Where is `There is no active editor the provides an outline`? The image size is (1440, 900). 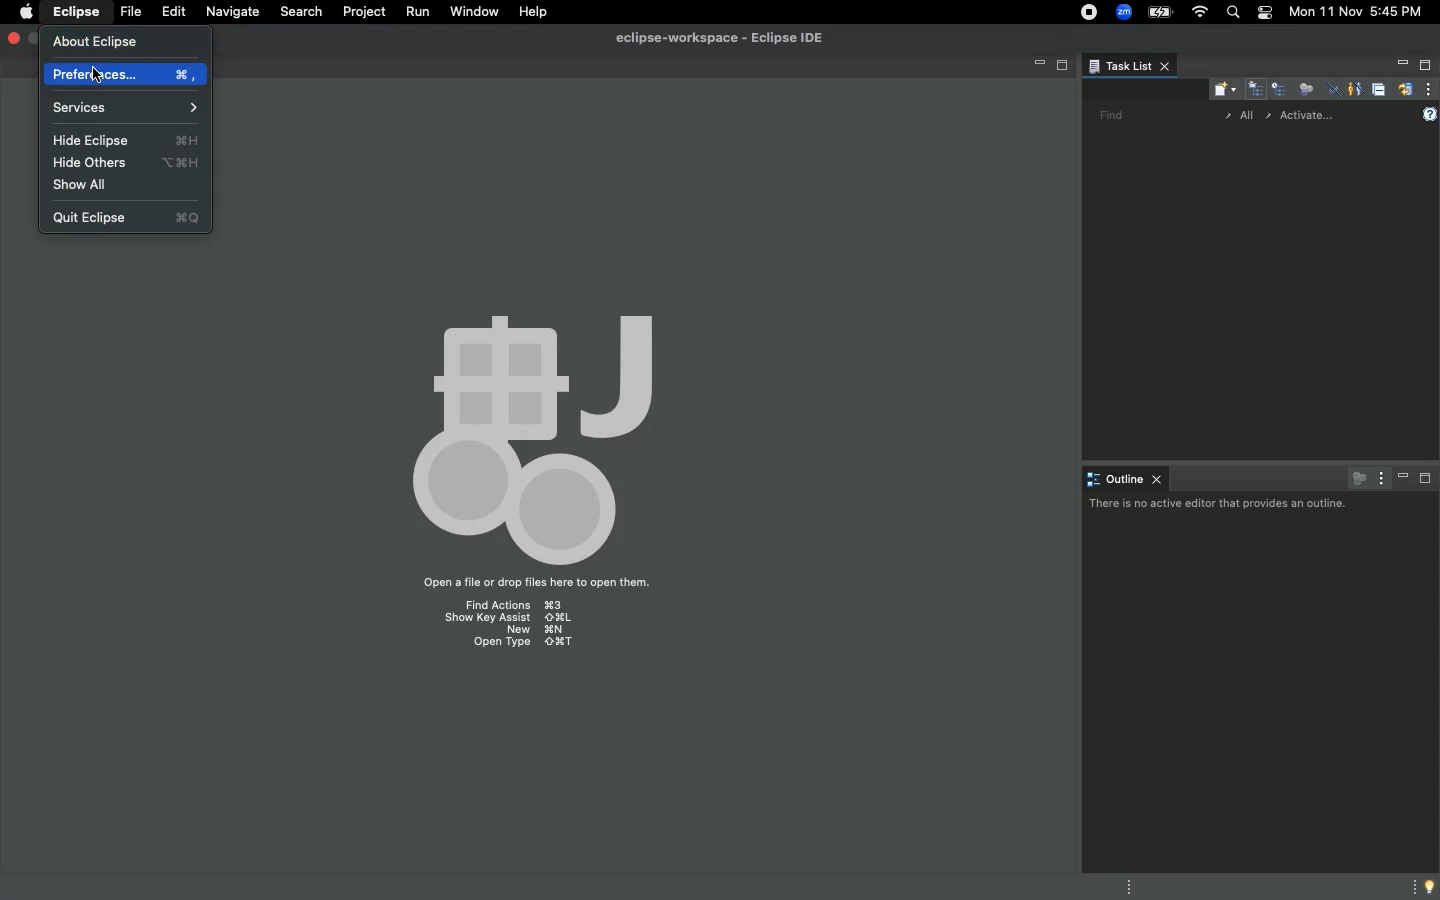
There is no active editor the provides an outline is located at coordinates (1219, 505).